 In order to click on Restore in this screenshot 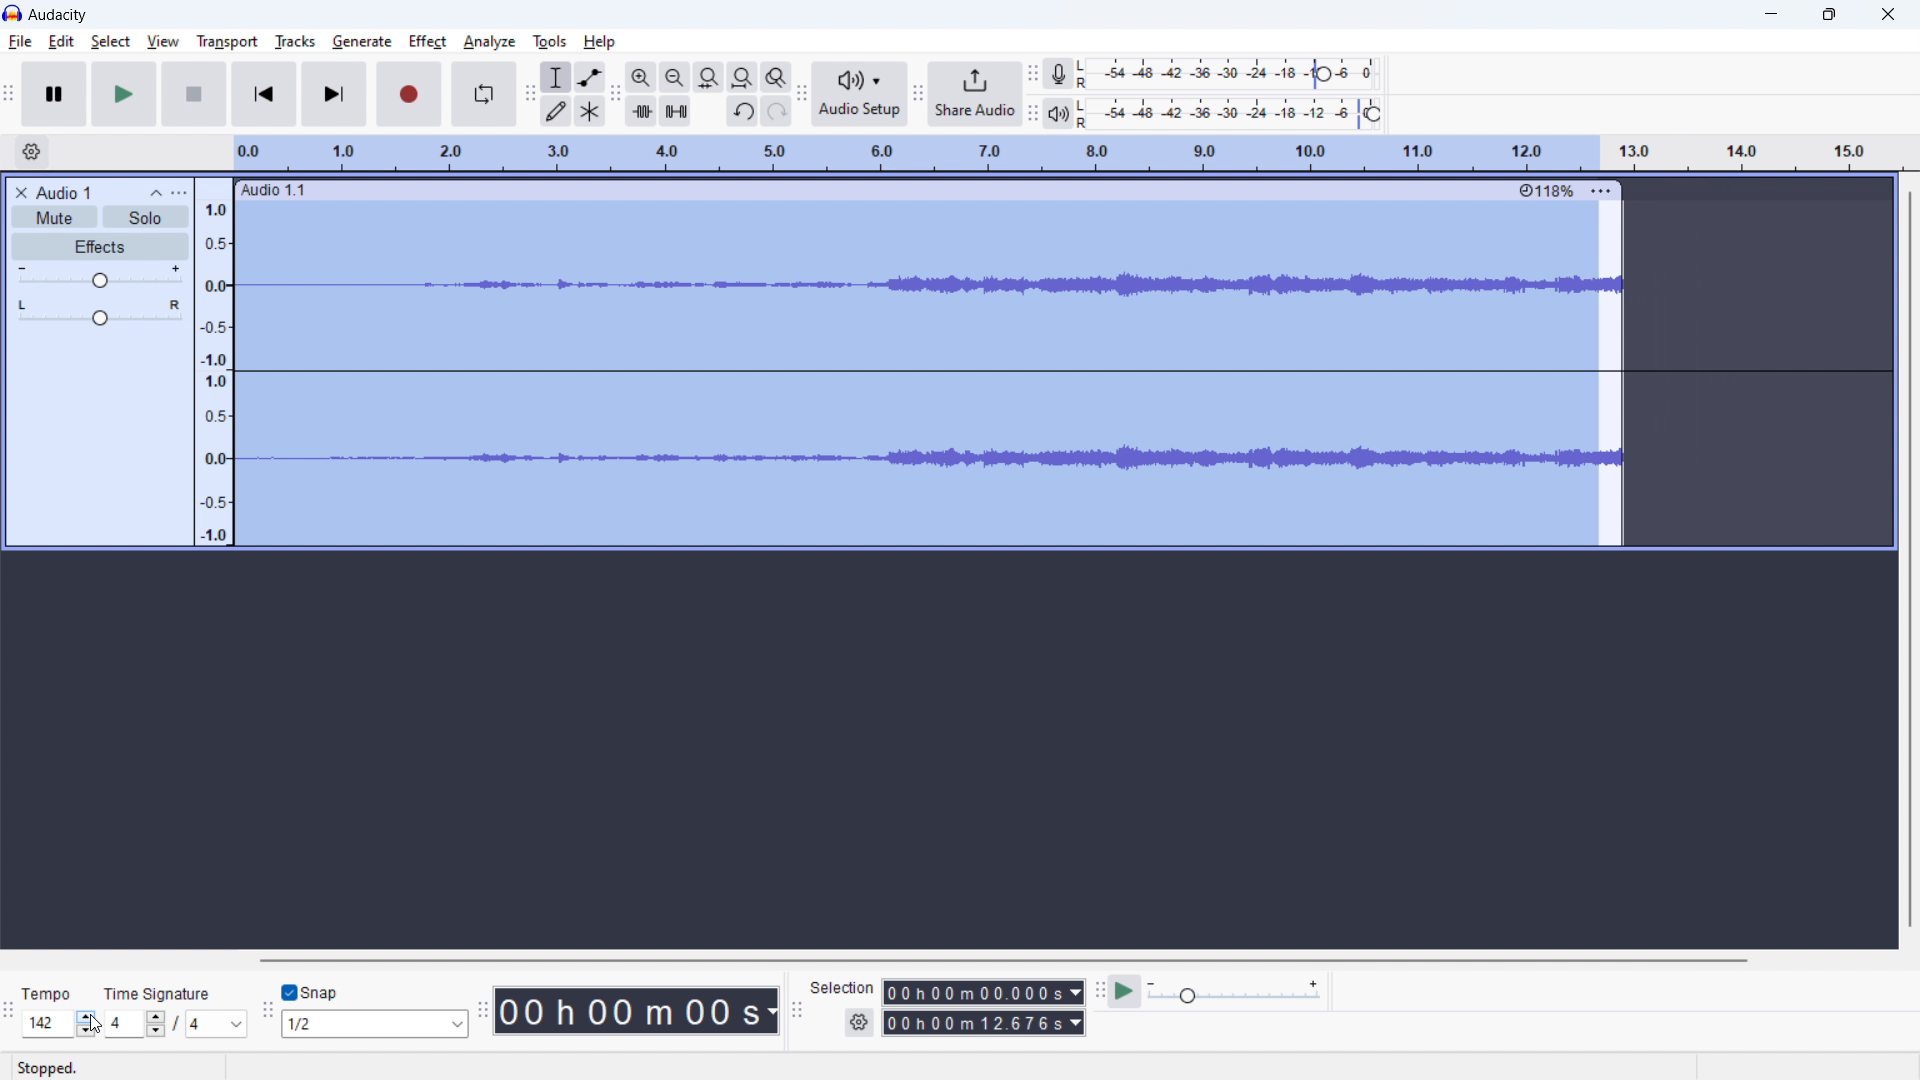, I will do `click(1829, 15)`.